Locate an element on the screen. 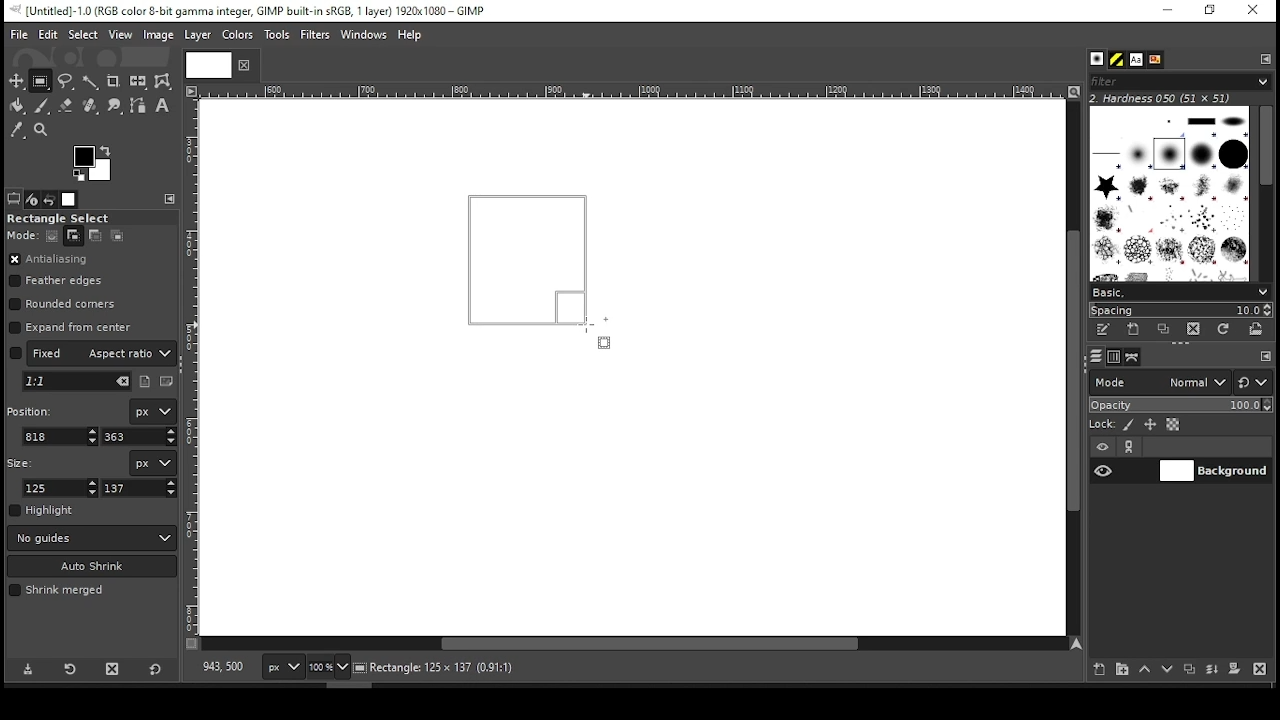 The width and height of the screenshot is (1280, 720). landscape is located at coordinates (168, 383).